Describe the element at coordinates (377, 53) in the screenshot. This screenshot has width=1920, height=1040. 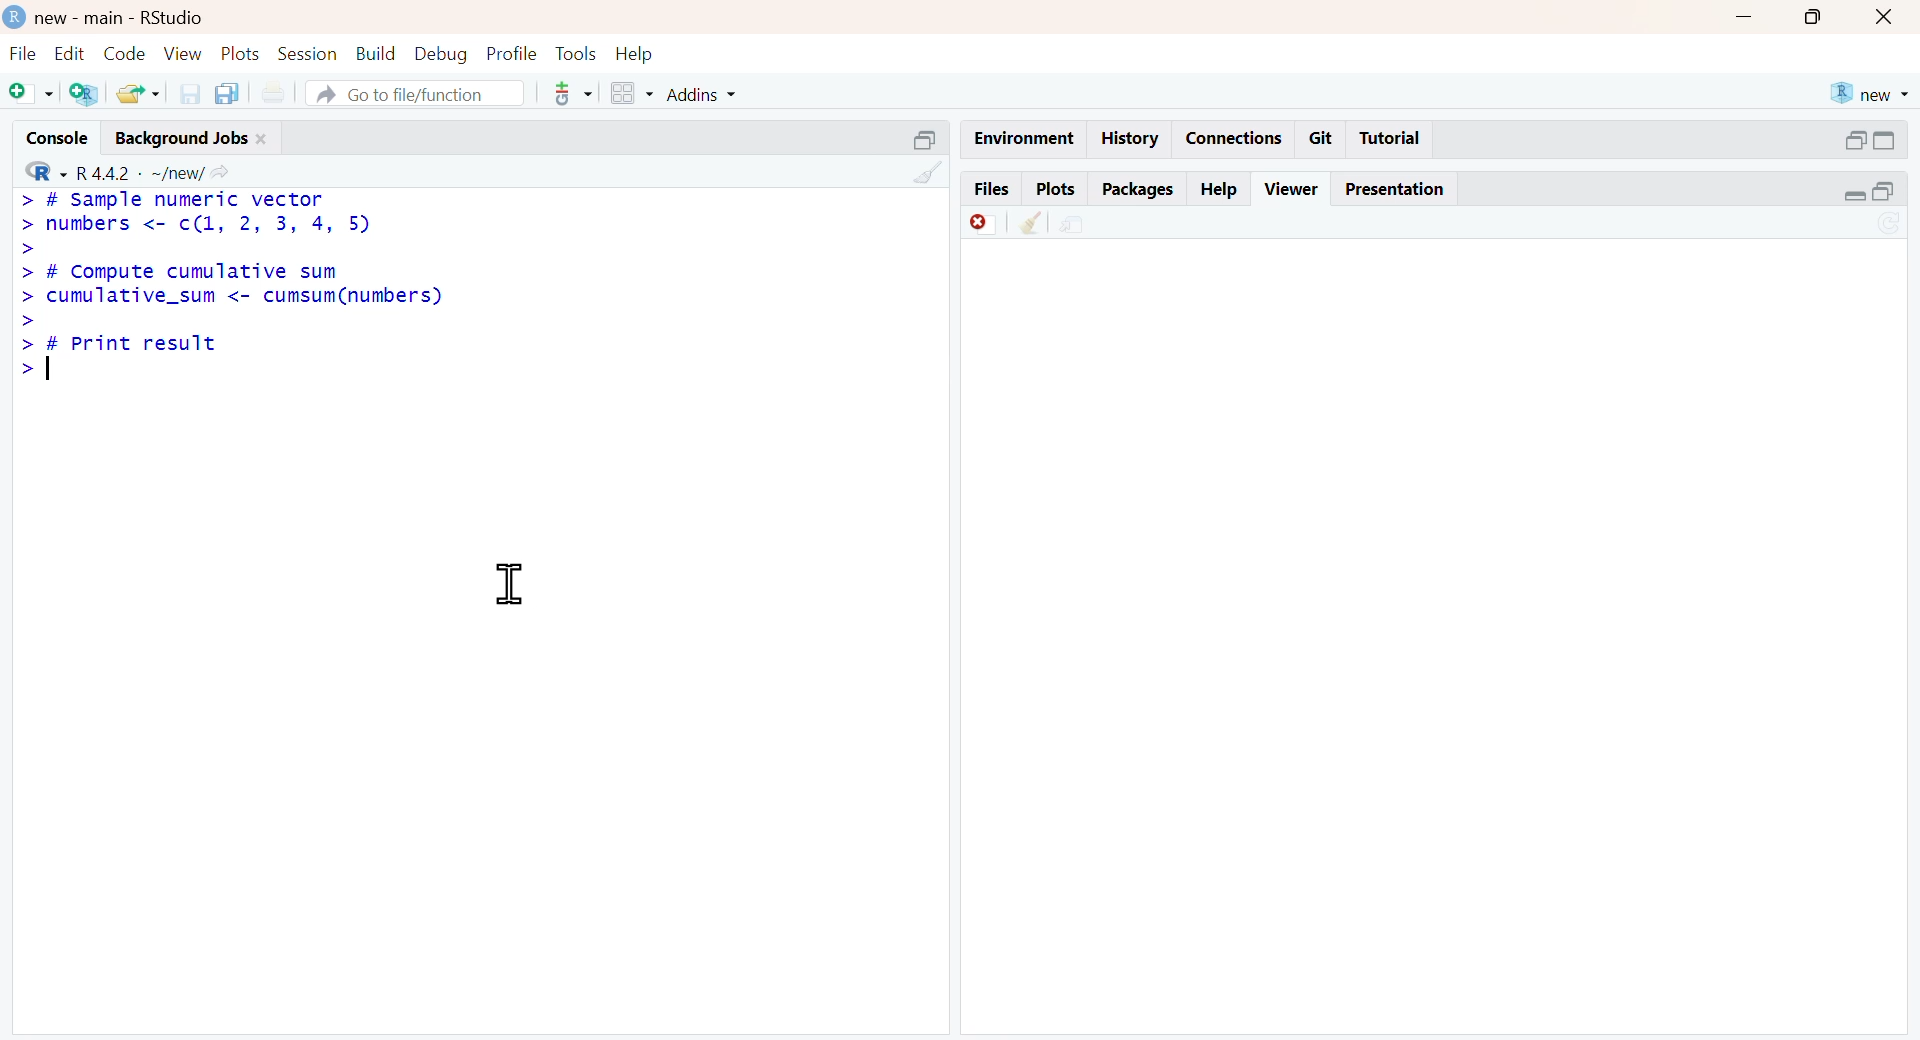
I see `build` at that location.